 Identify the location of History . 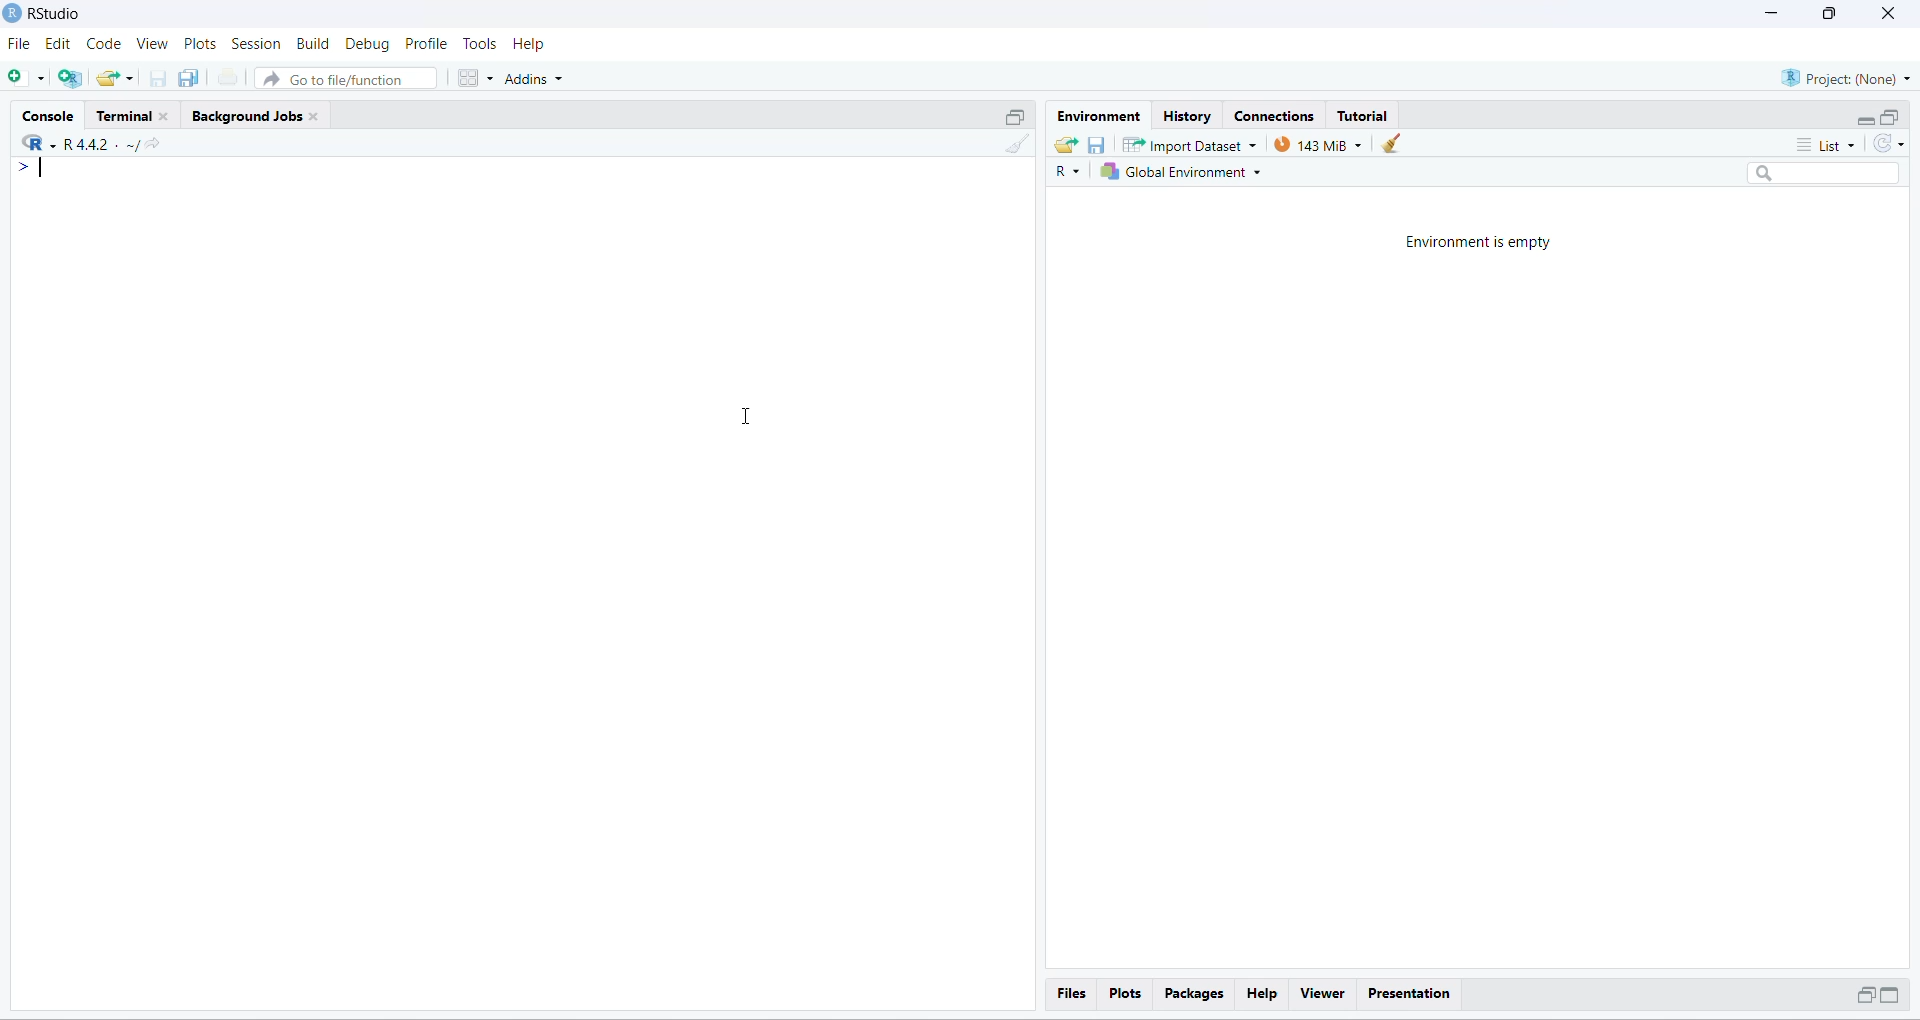
(1188, 117).